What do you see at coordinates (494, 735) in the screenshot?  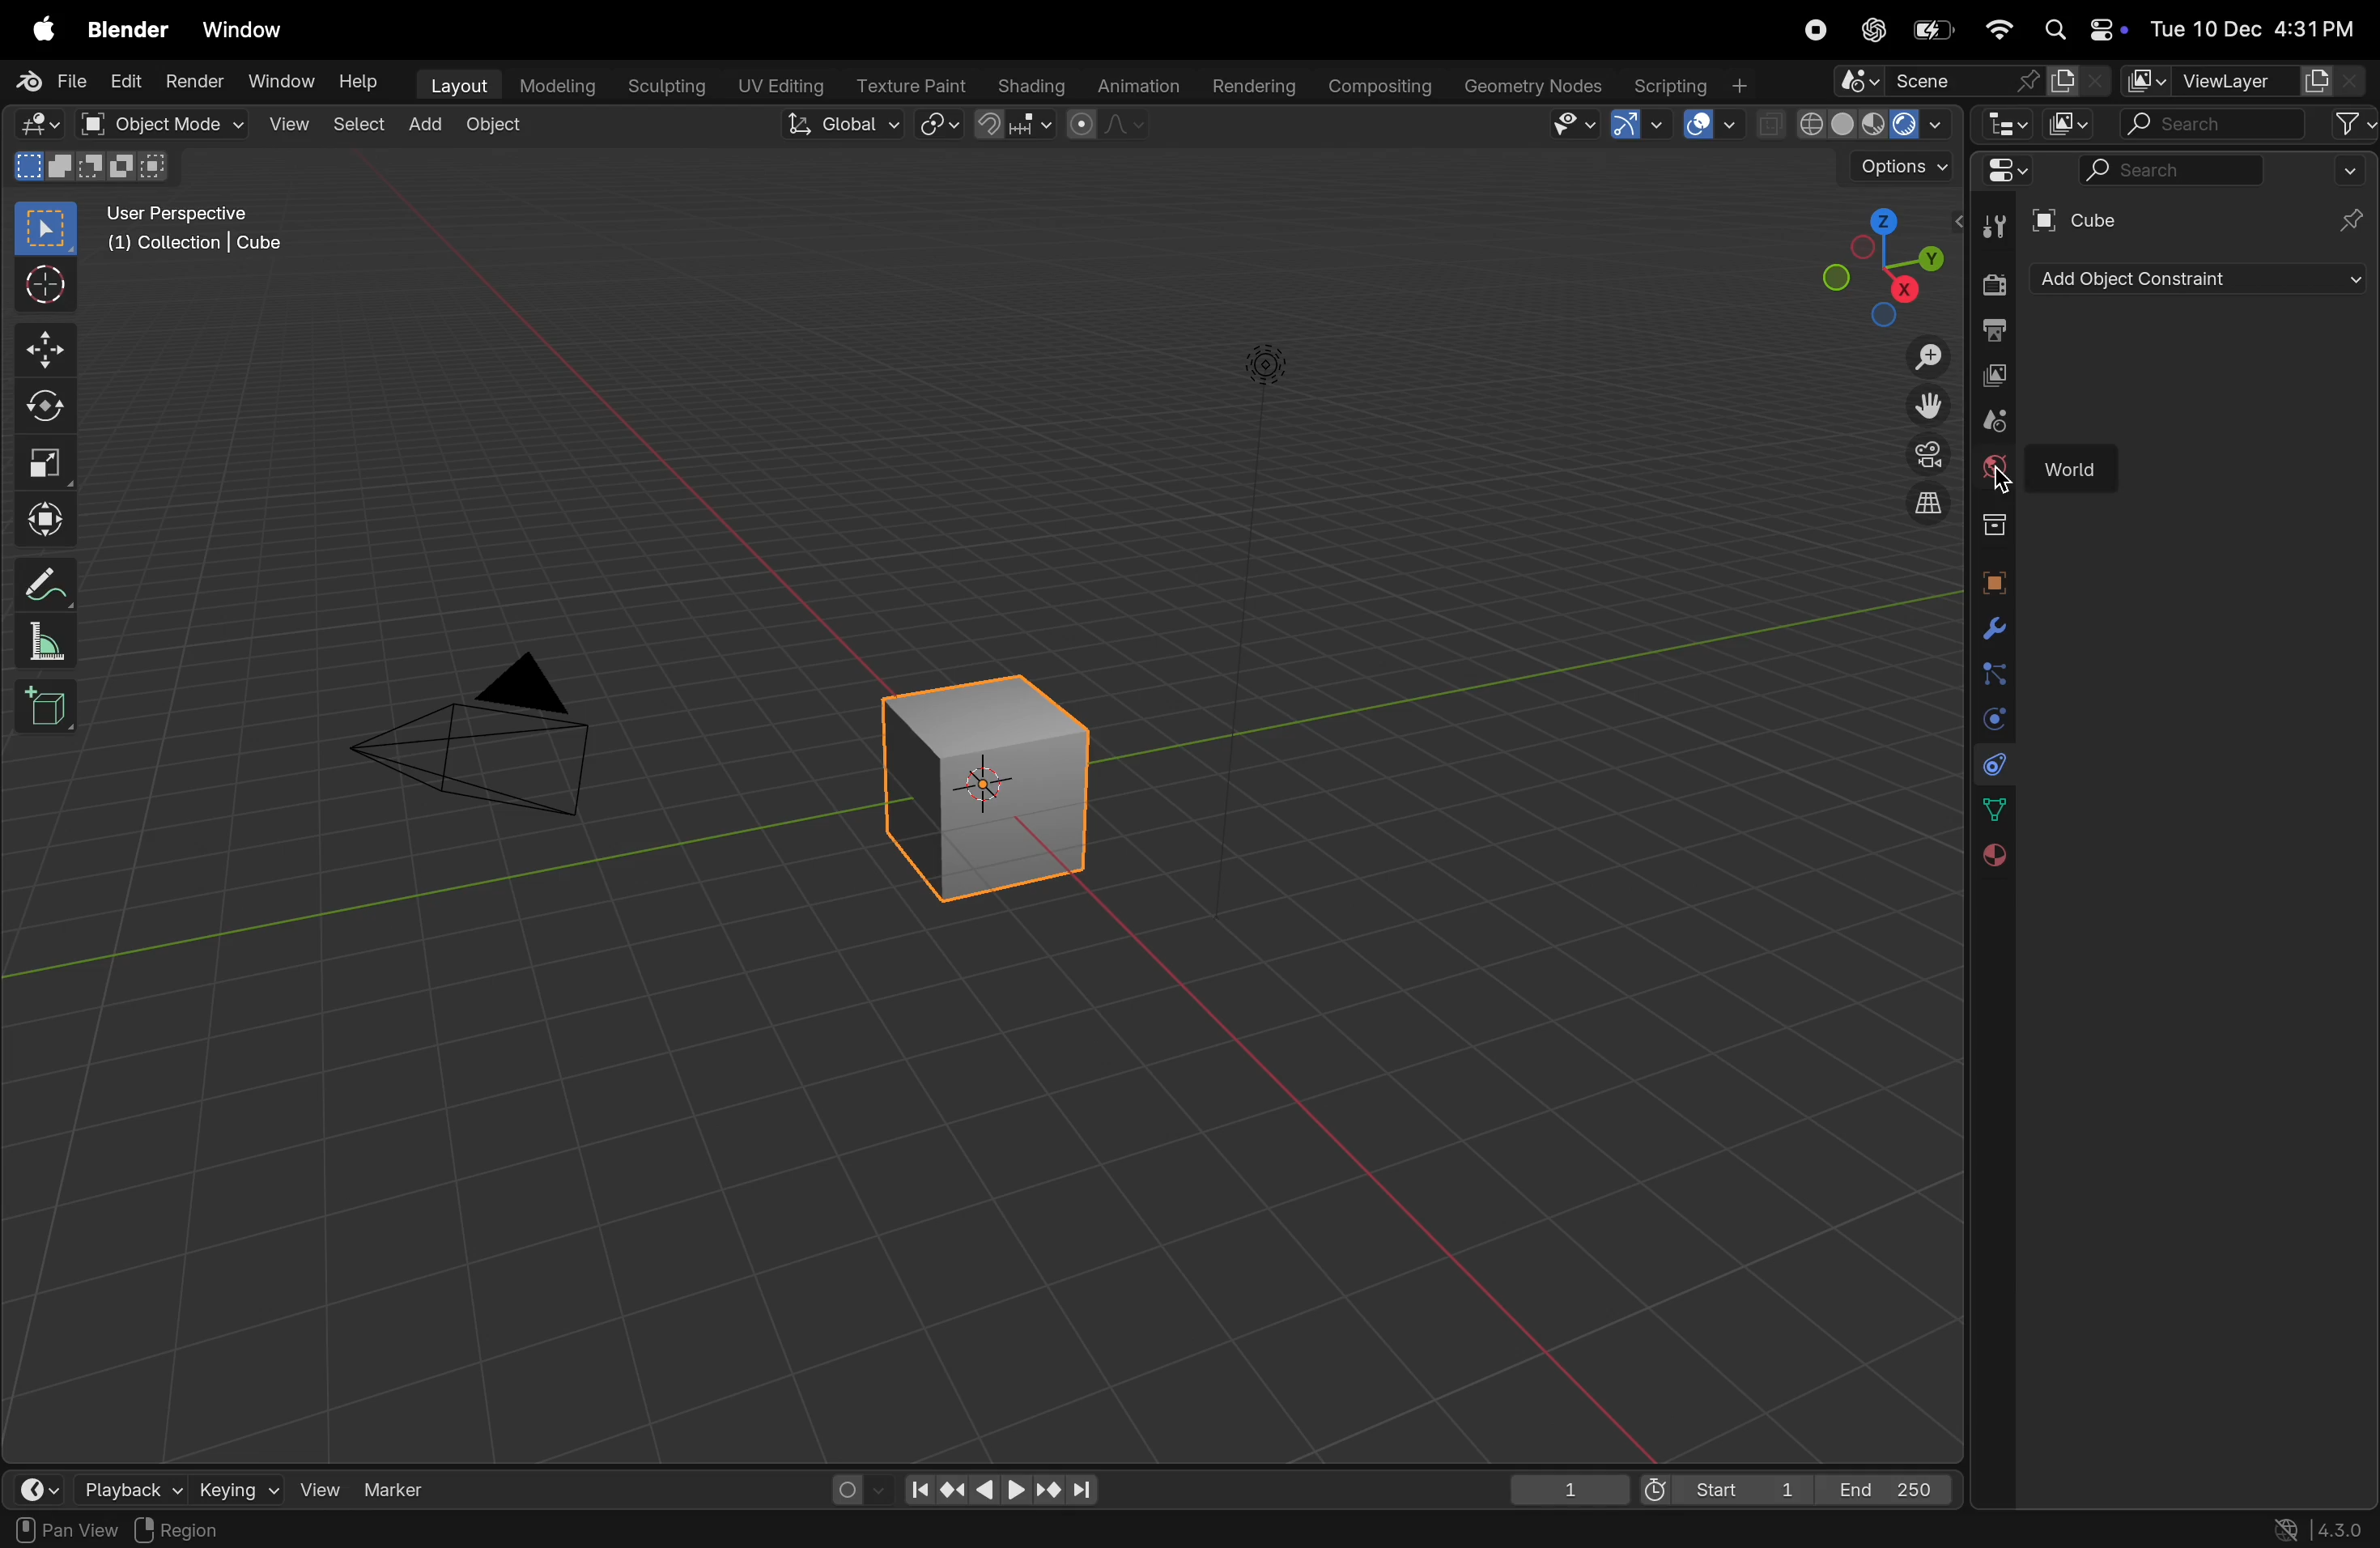 I see `camera` at bounding box center [494, 735].